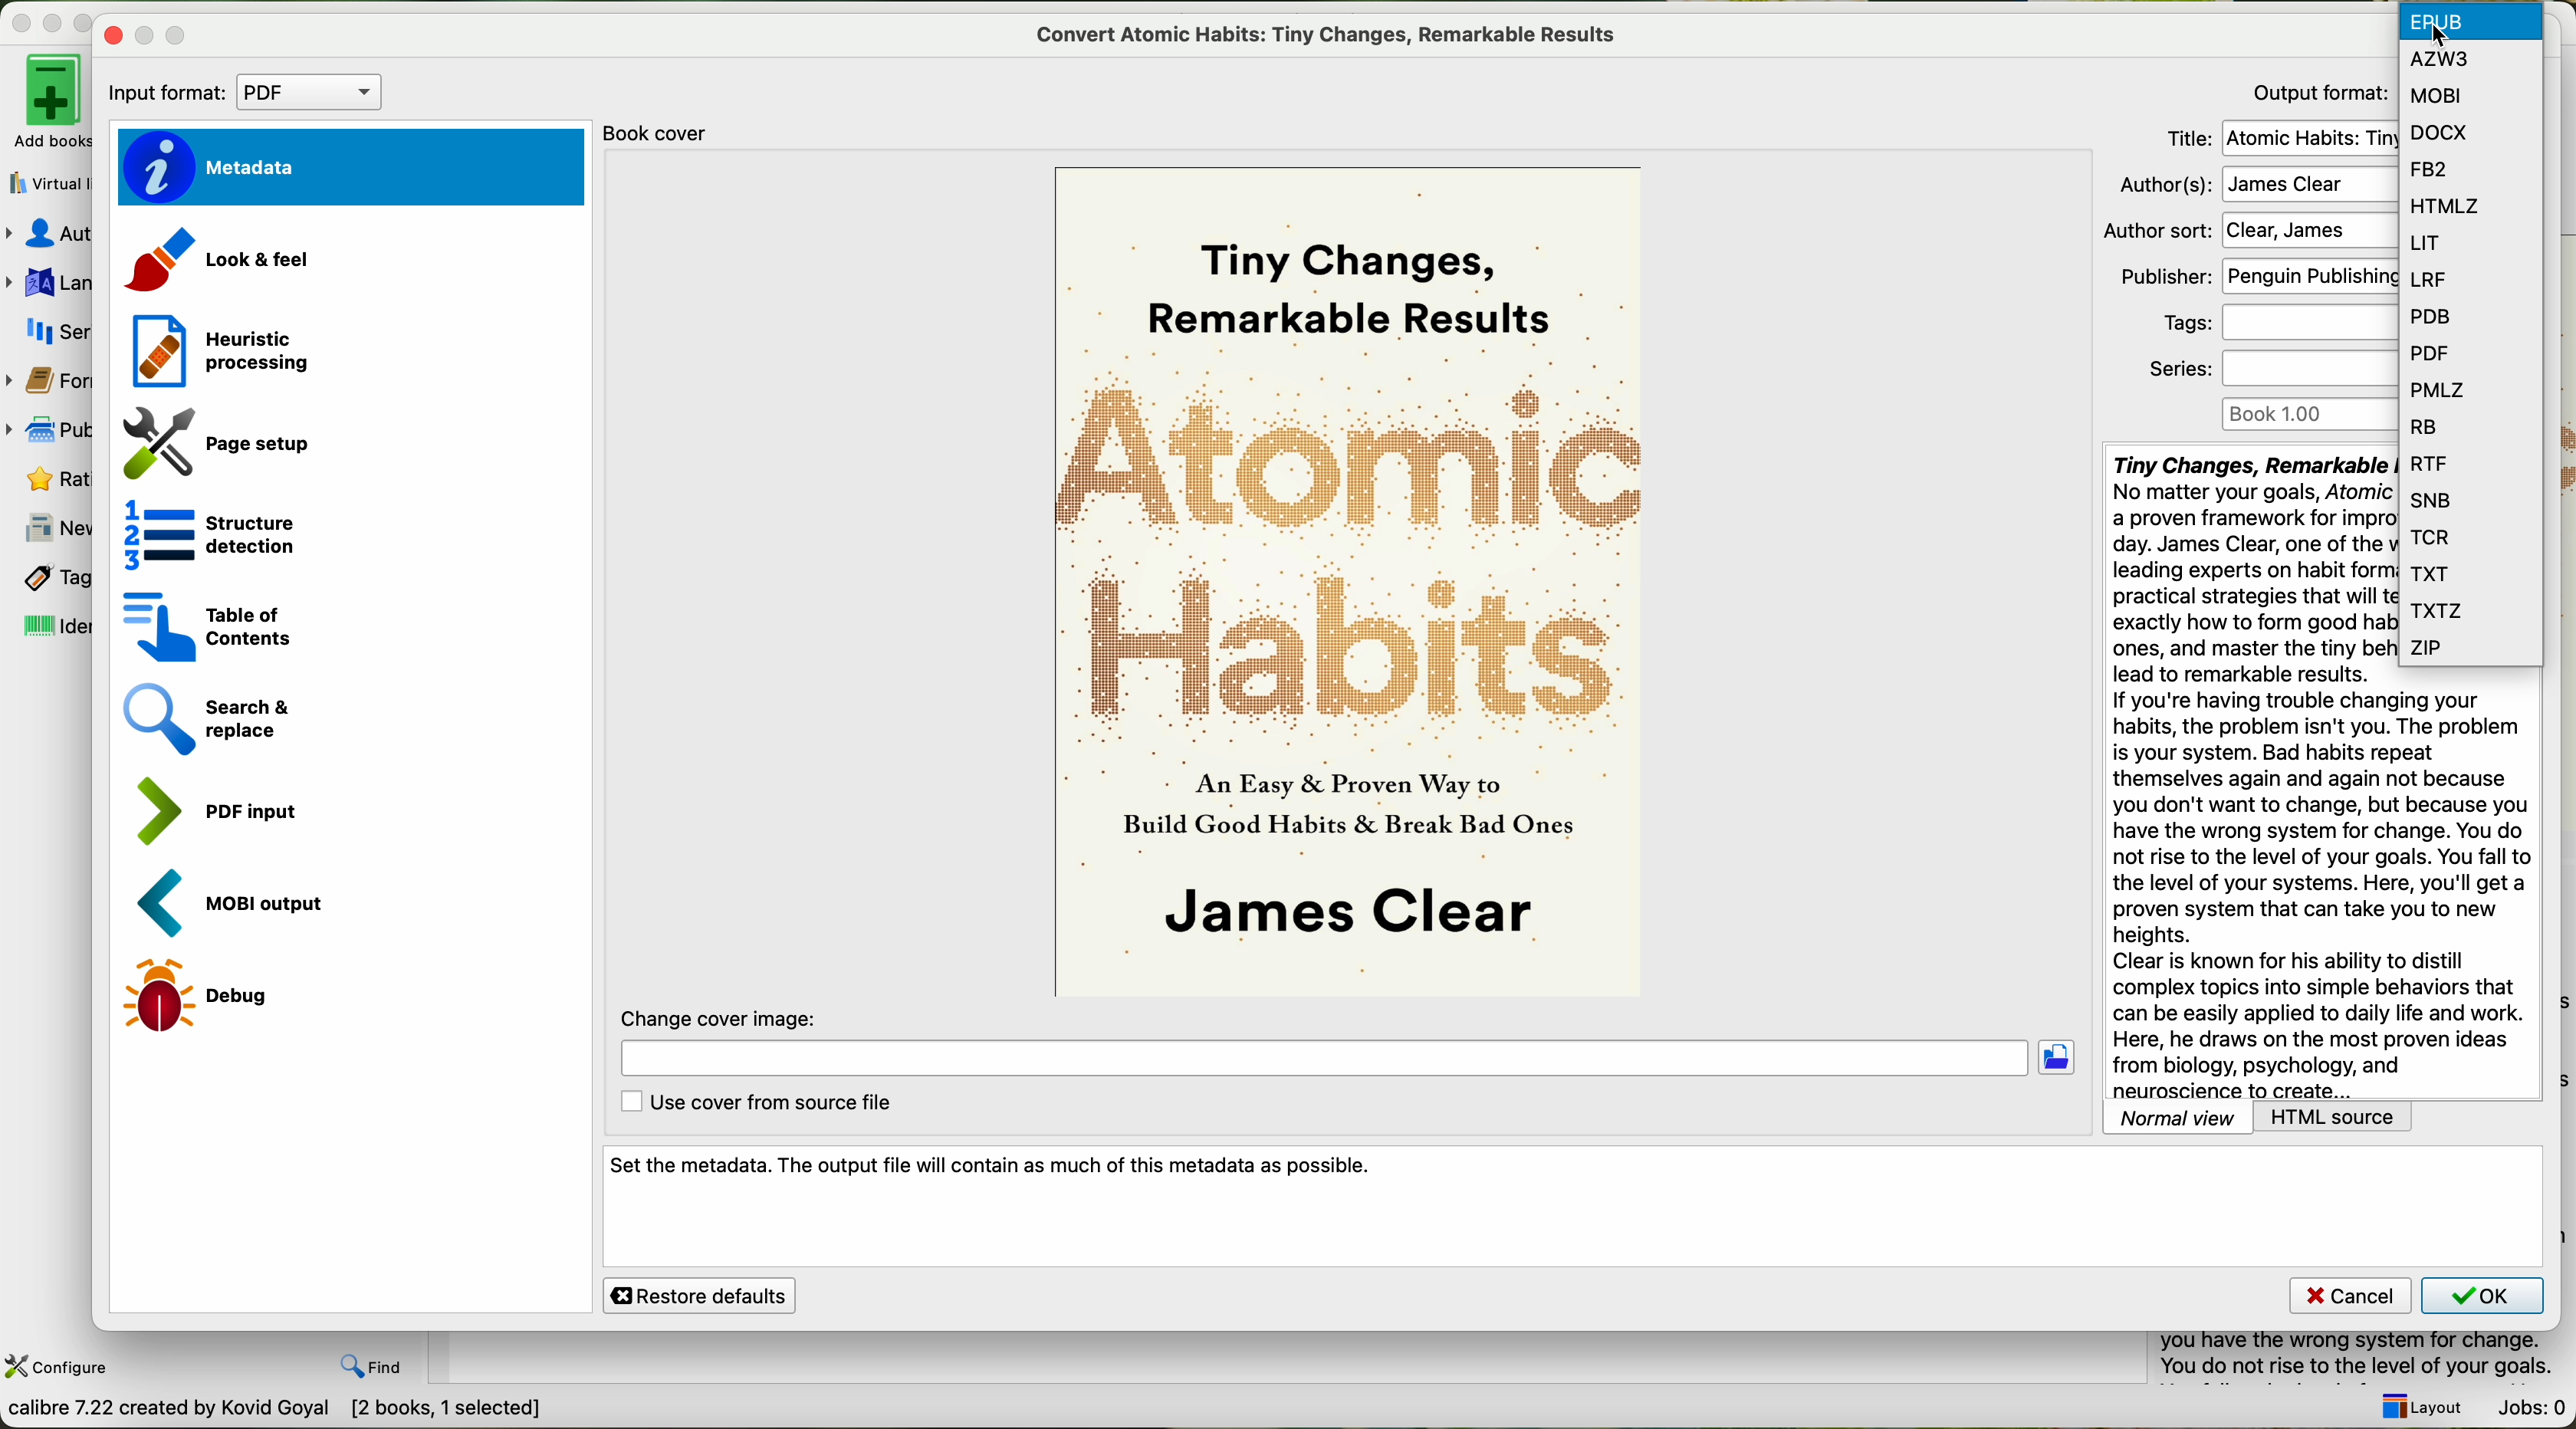 The width and height of the screenshot is (2576, 1429). Describe the element at coordinates (48, 578) in the screenshot. I see `tags` at that location.